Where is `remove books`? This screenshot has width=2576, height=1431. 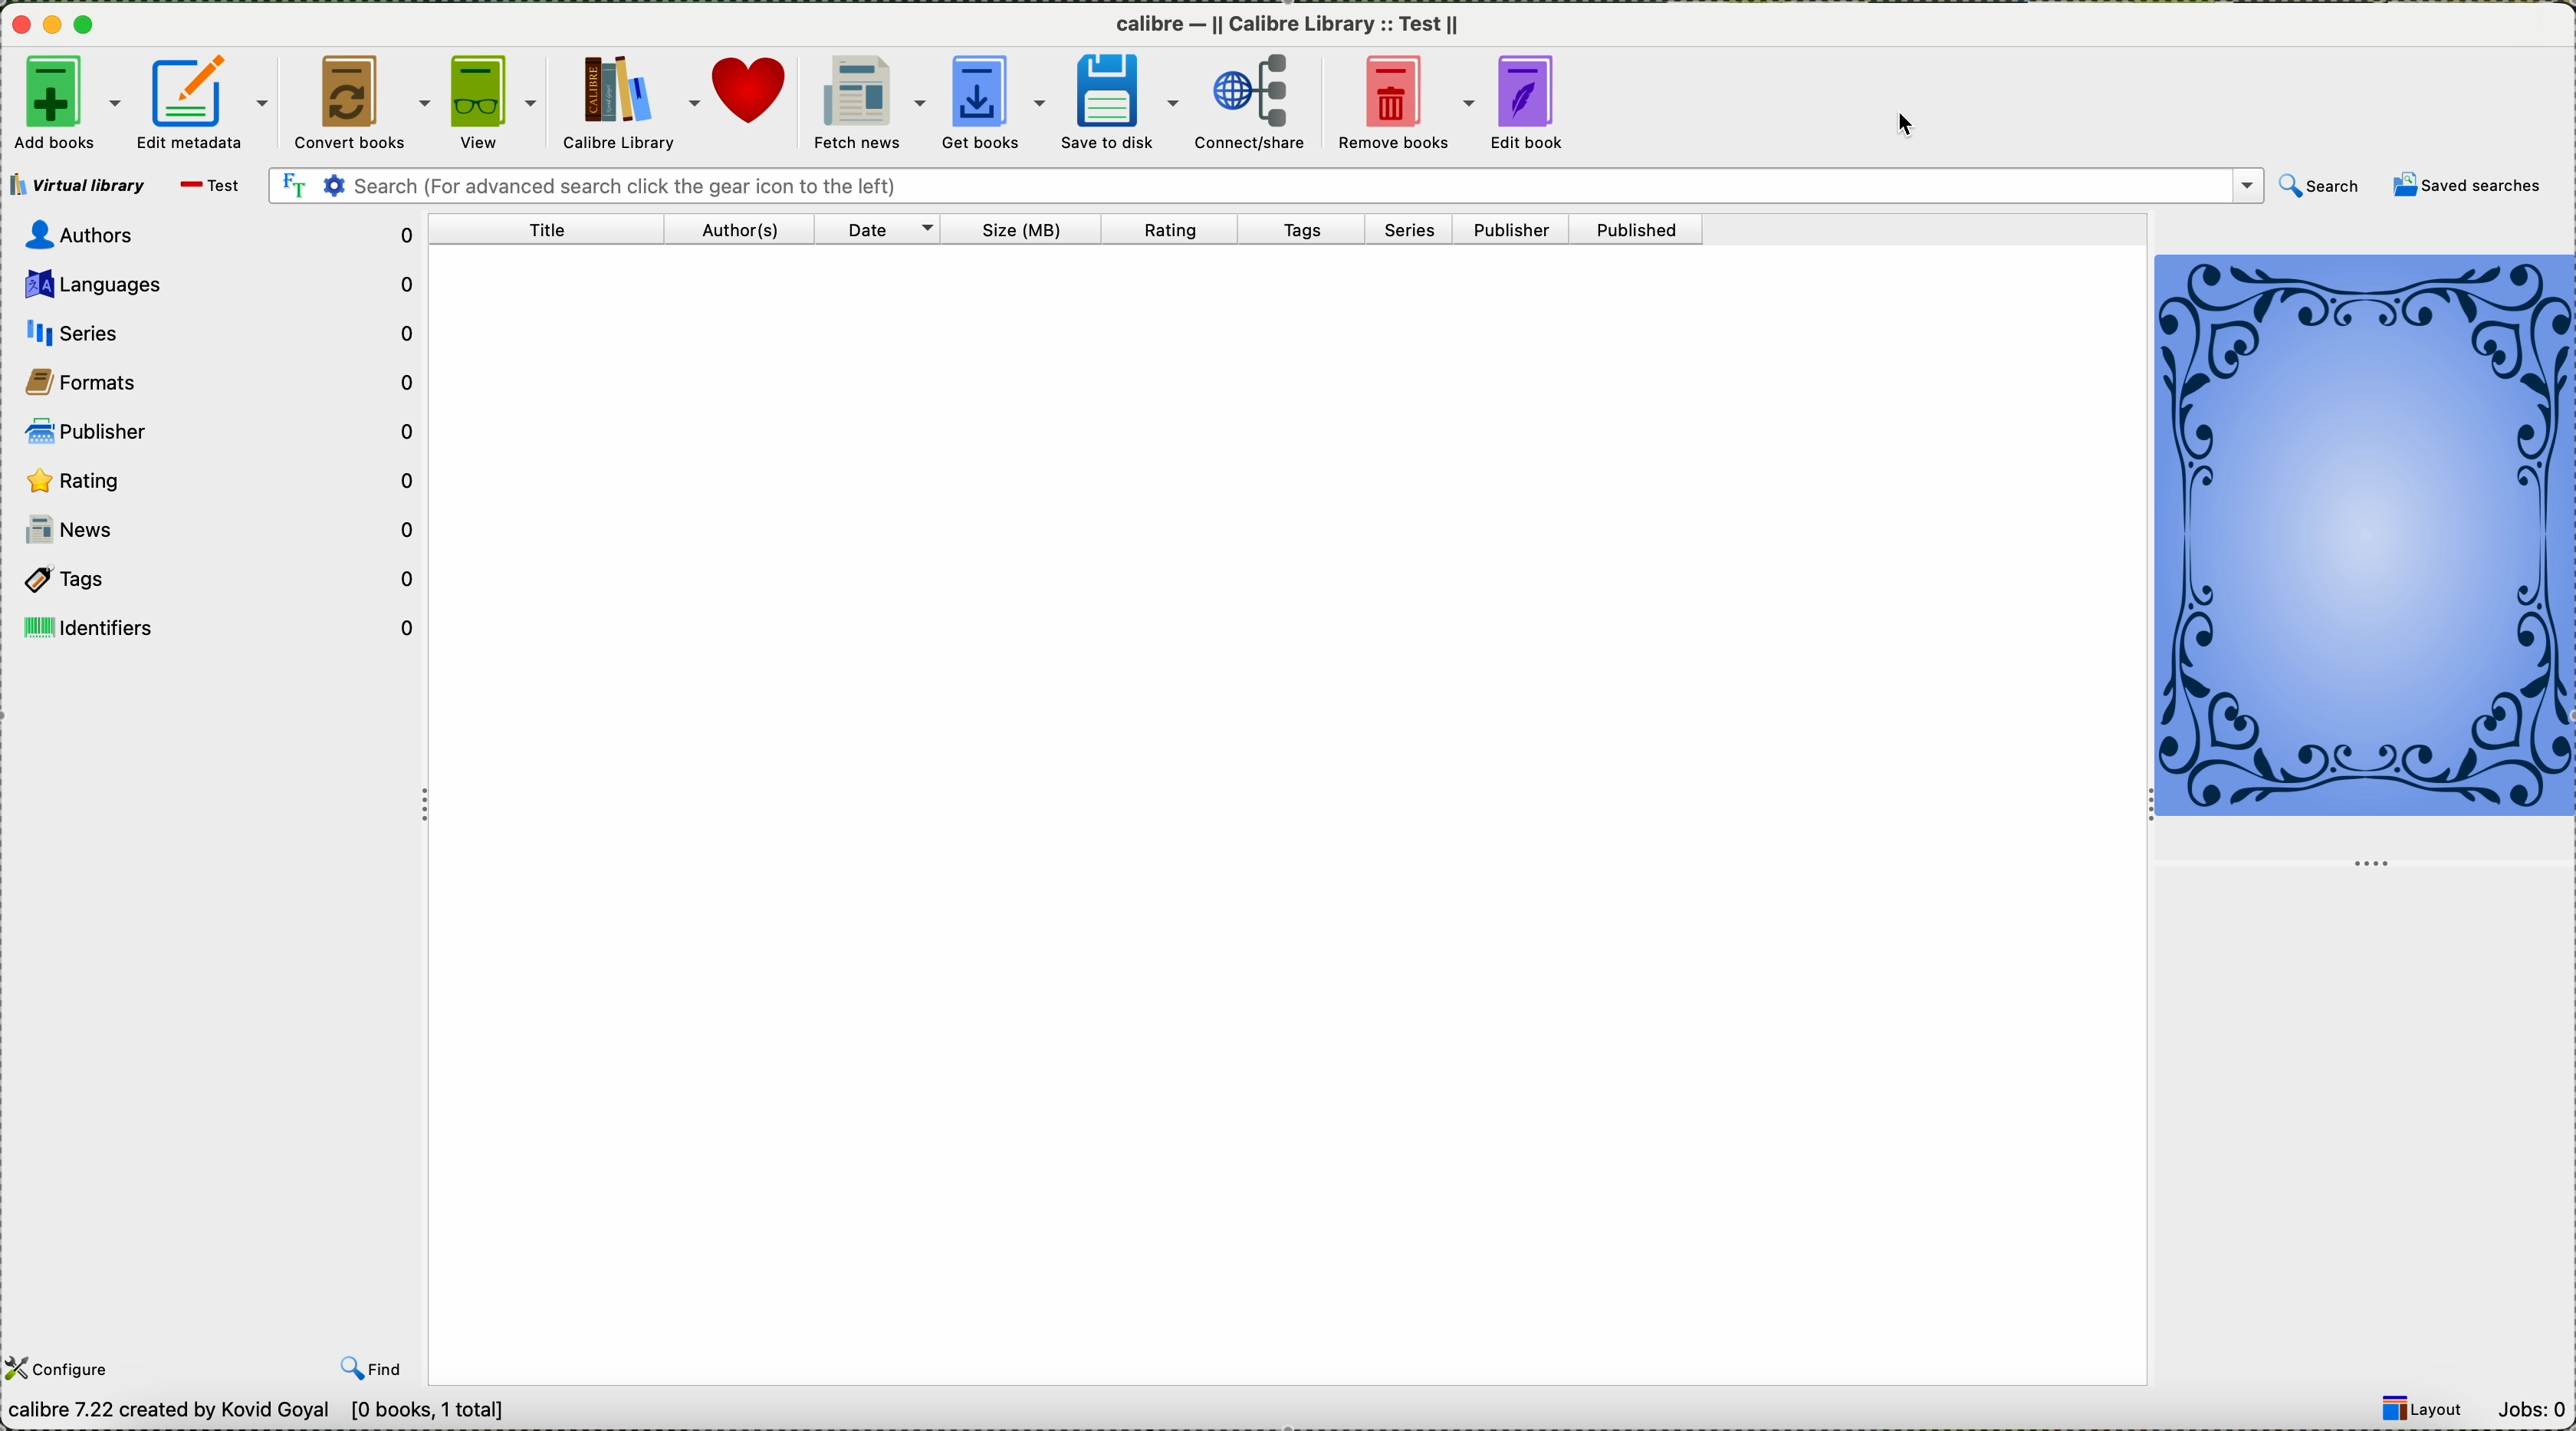 remove books is located at coordinates (1413, 104).